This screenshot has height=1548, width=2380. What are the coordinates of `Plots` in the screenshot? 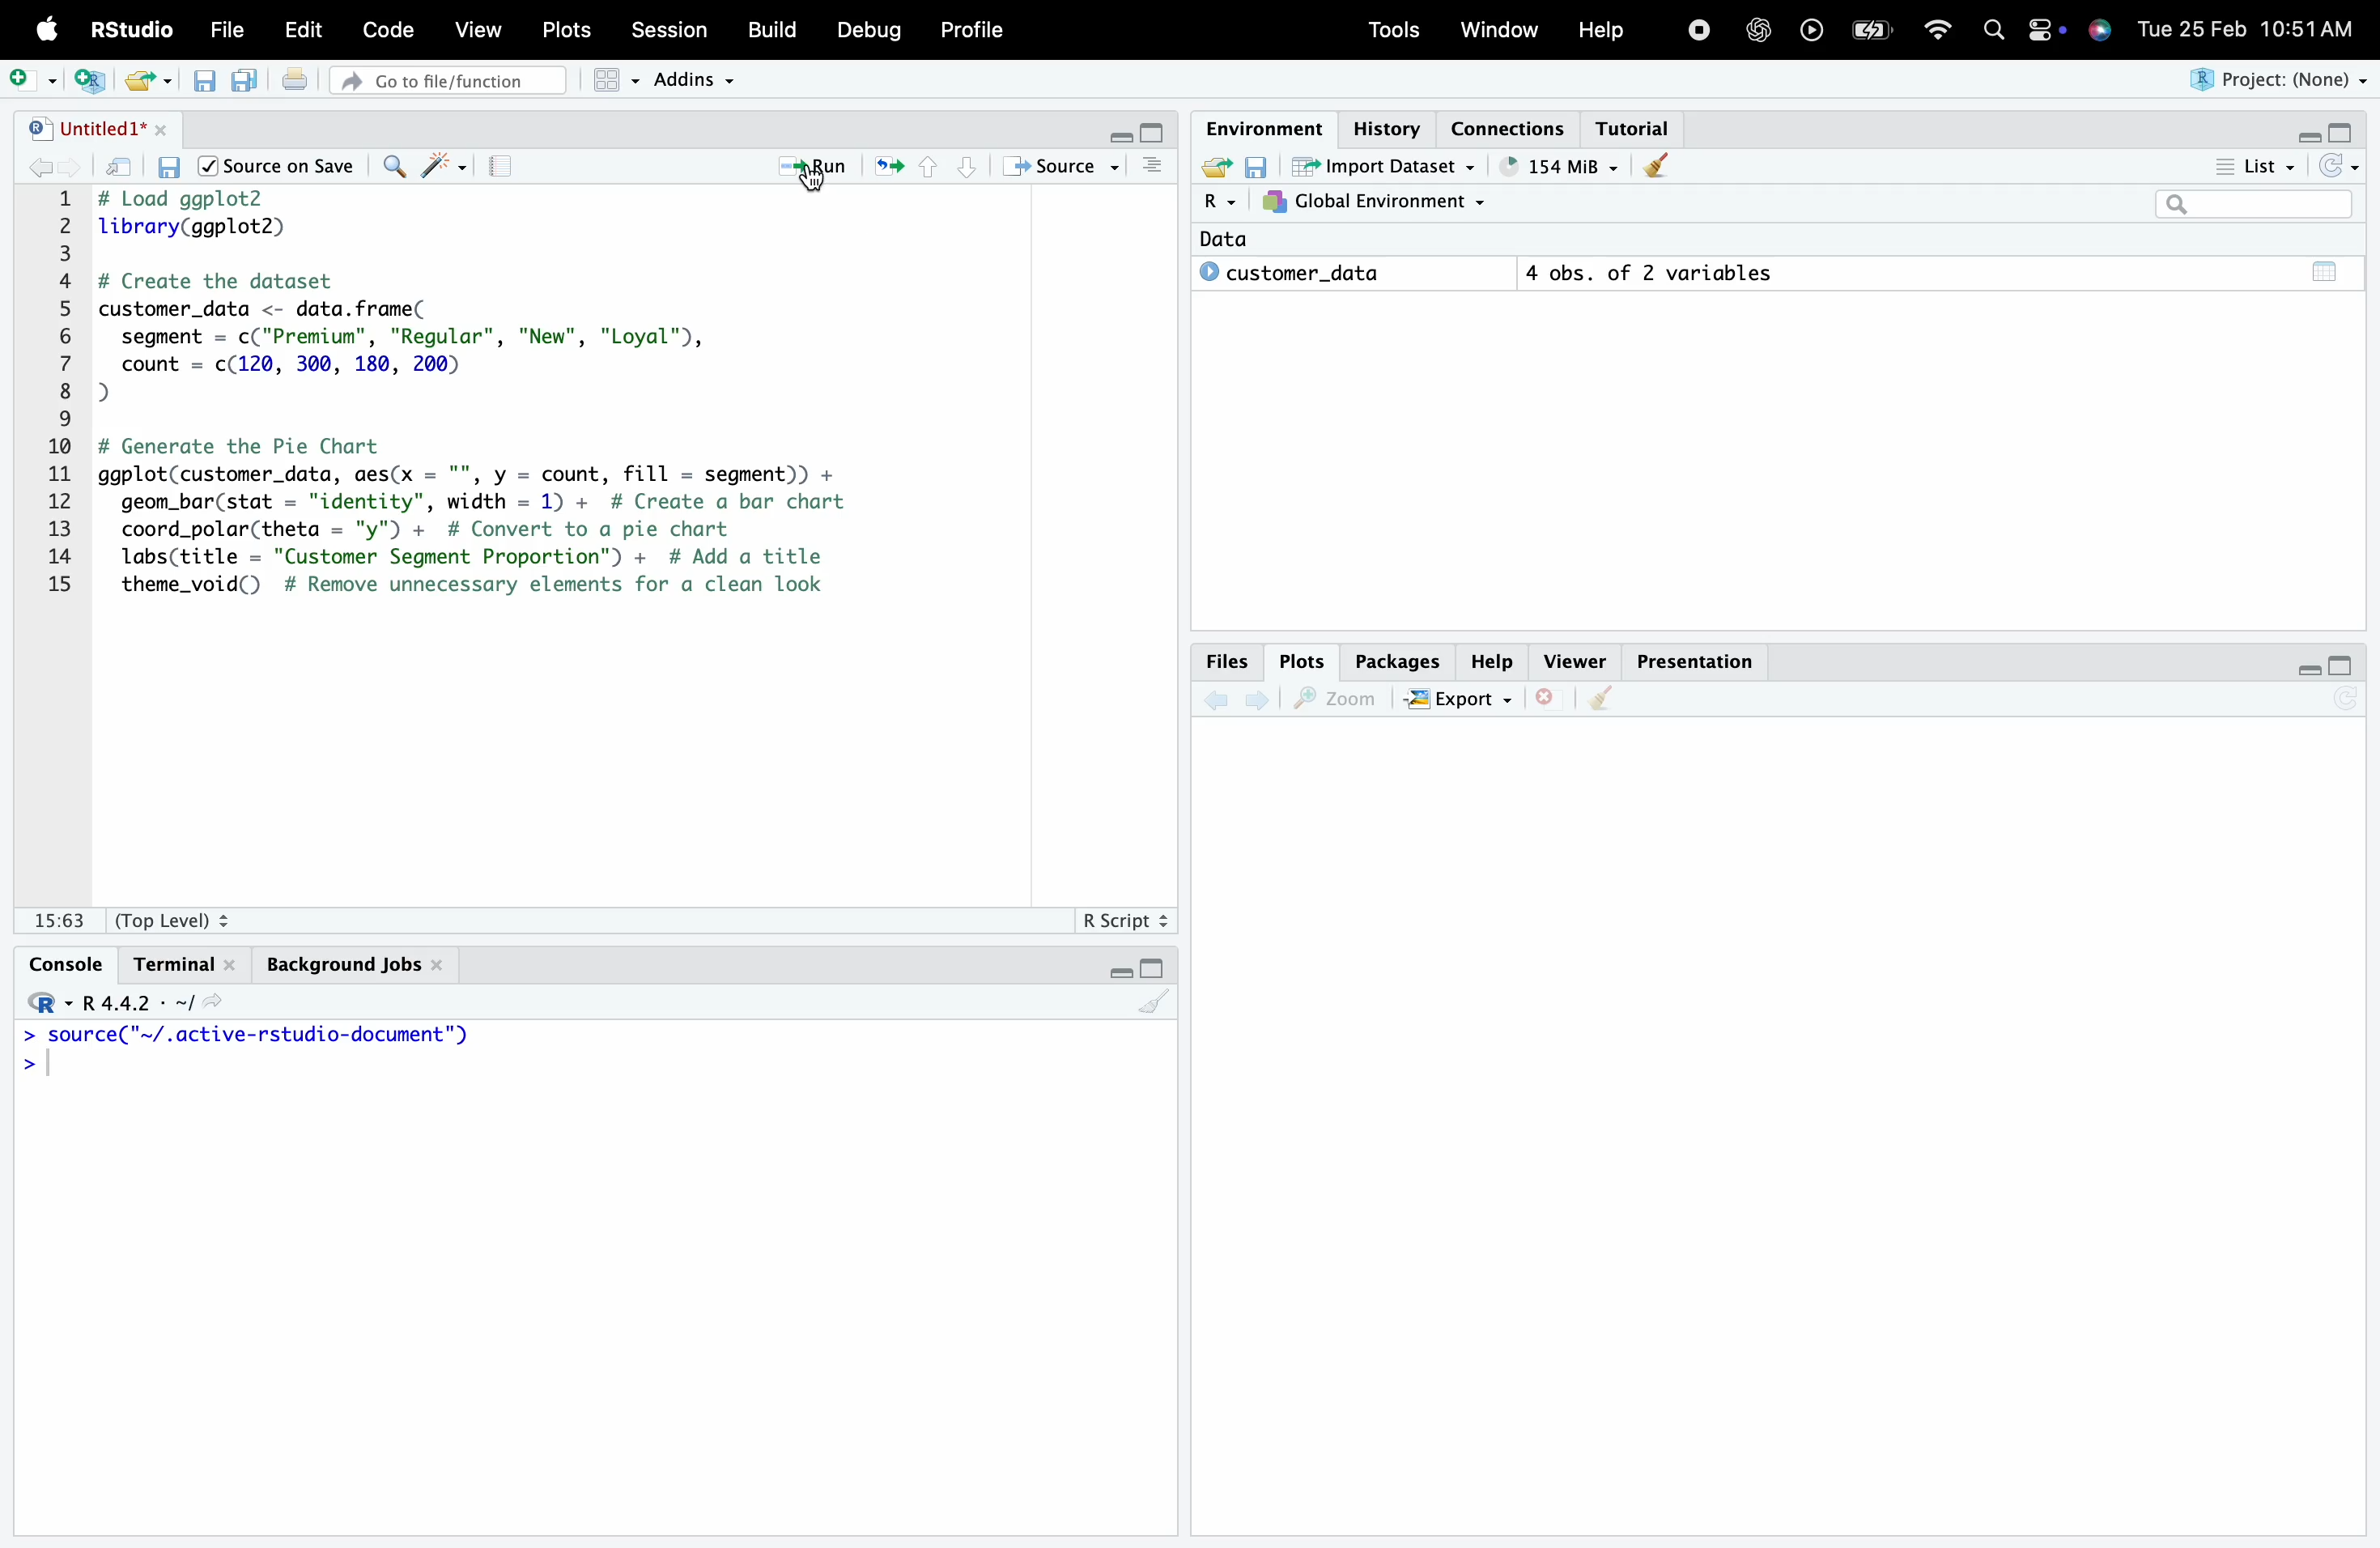 It's located at (572, 30).